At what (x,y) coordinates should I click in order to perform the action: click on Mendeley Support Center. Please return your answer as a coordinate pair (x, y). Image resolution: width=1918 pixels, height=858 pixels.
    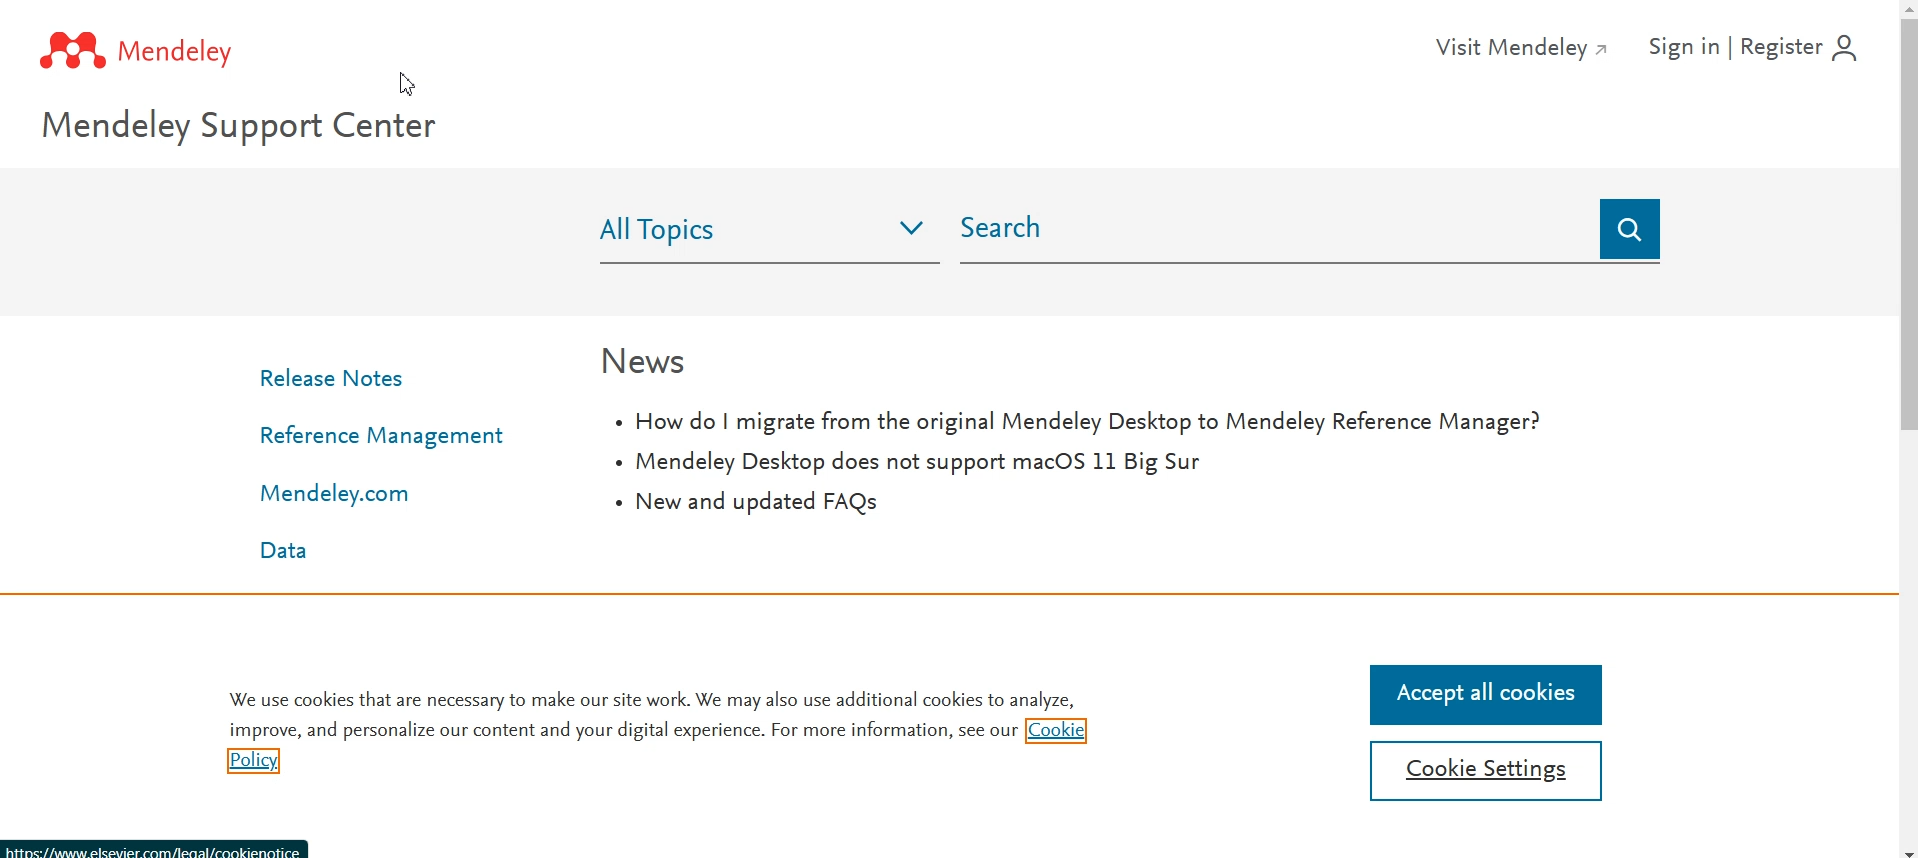
    Looking at the image, I should click on (262, 129).